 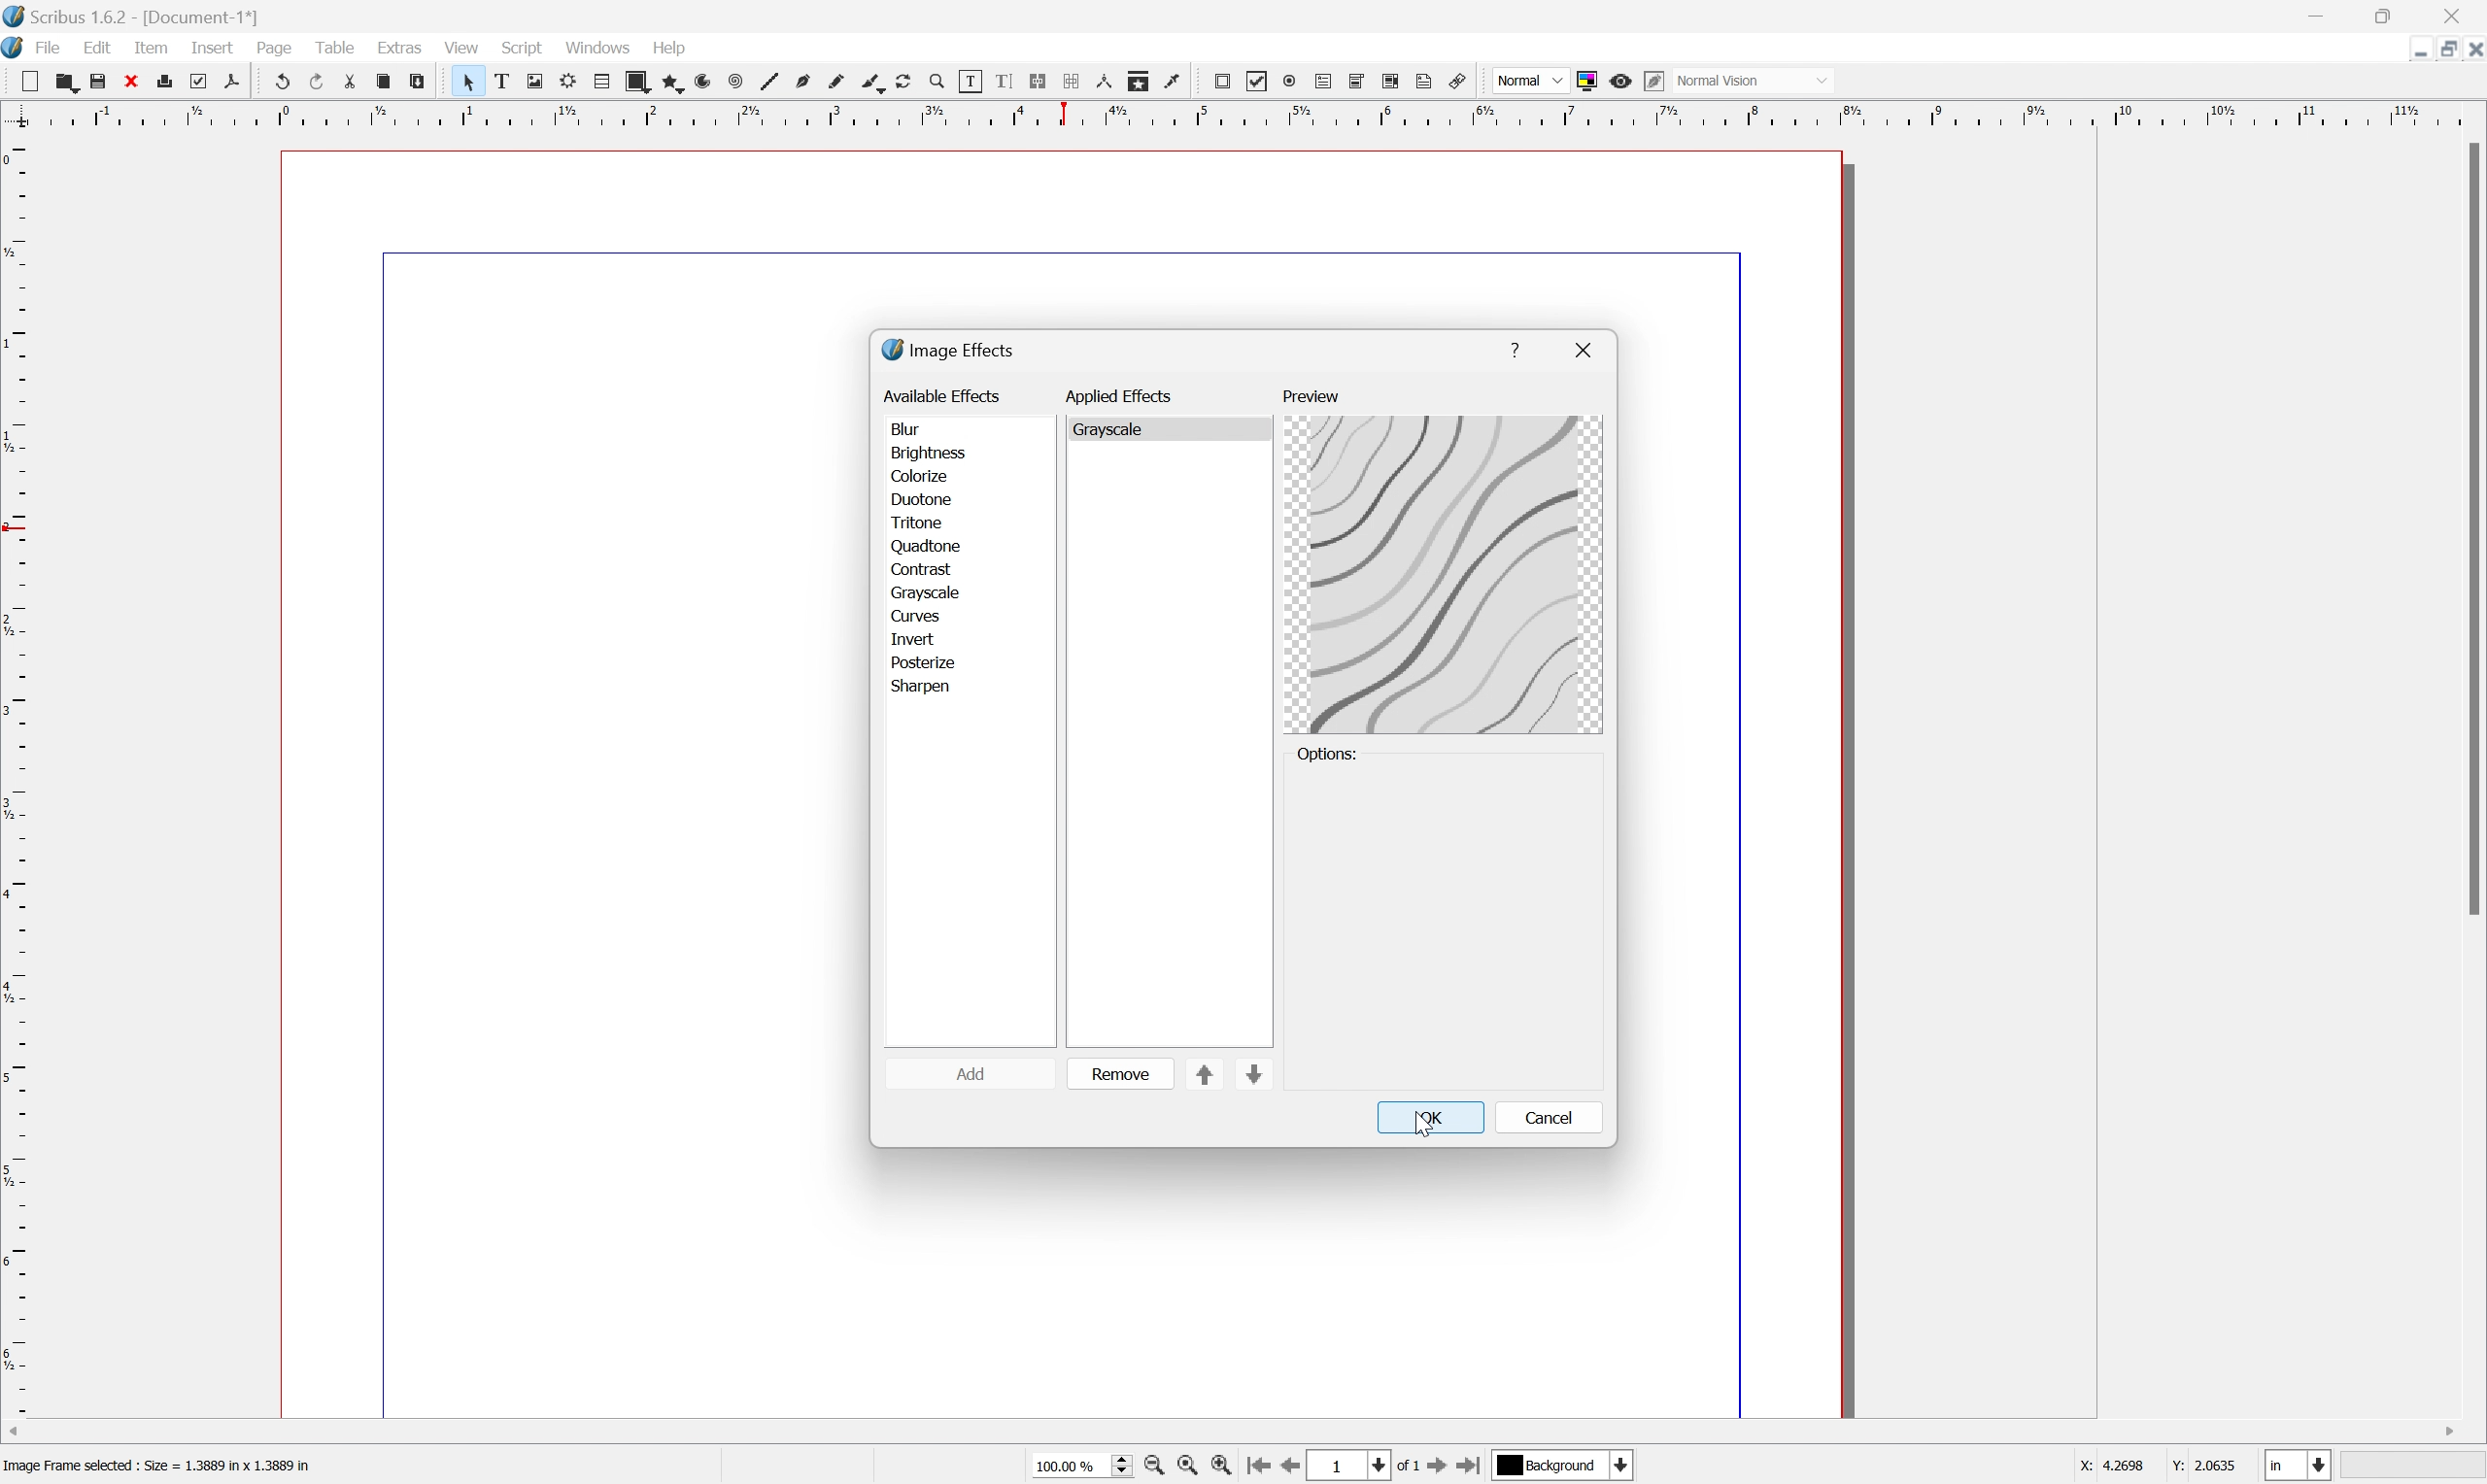 What do you see at coordinates (16, 47) in the screenshot?
I see `Scribus icon` at bounding box center [16, 47].